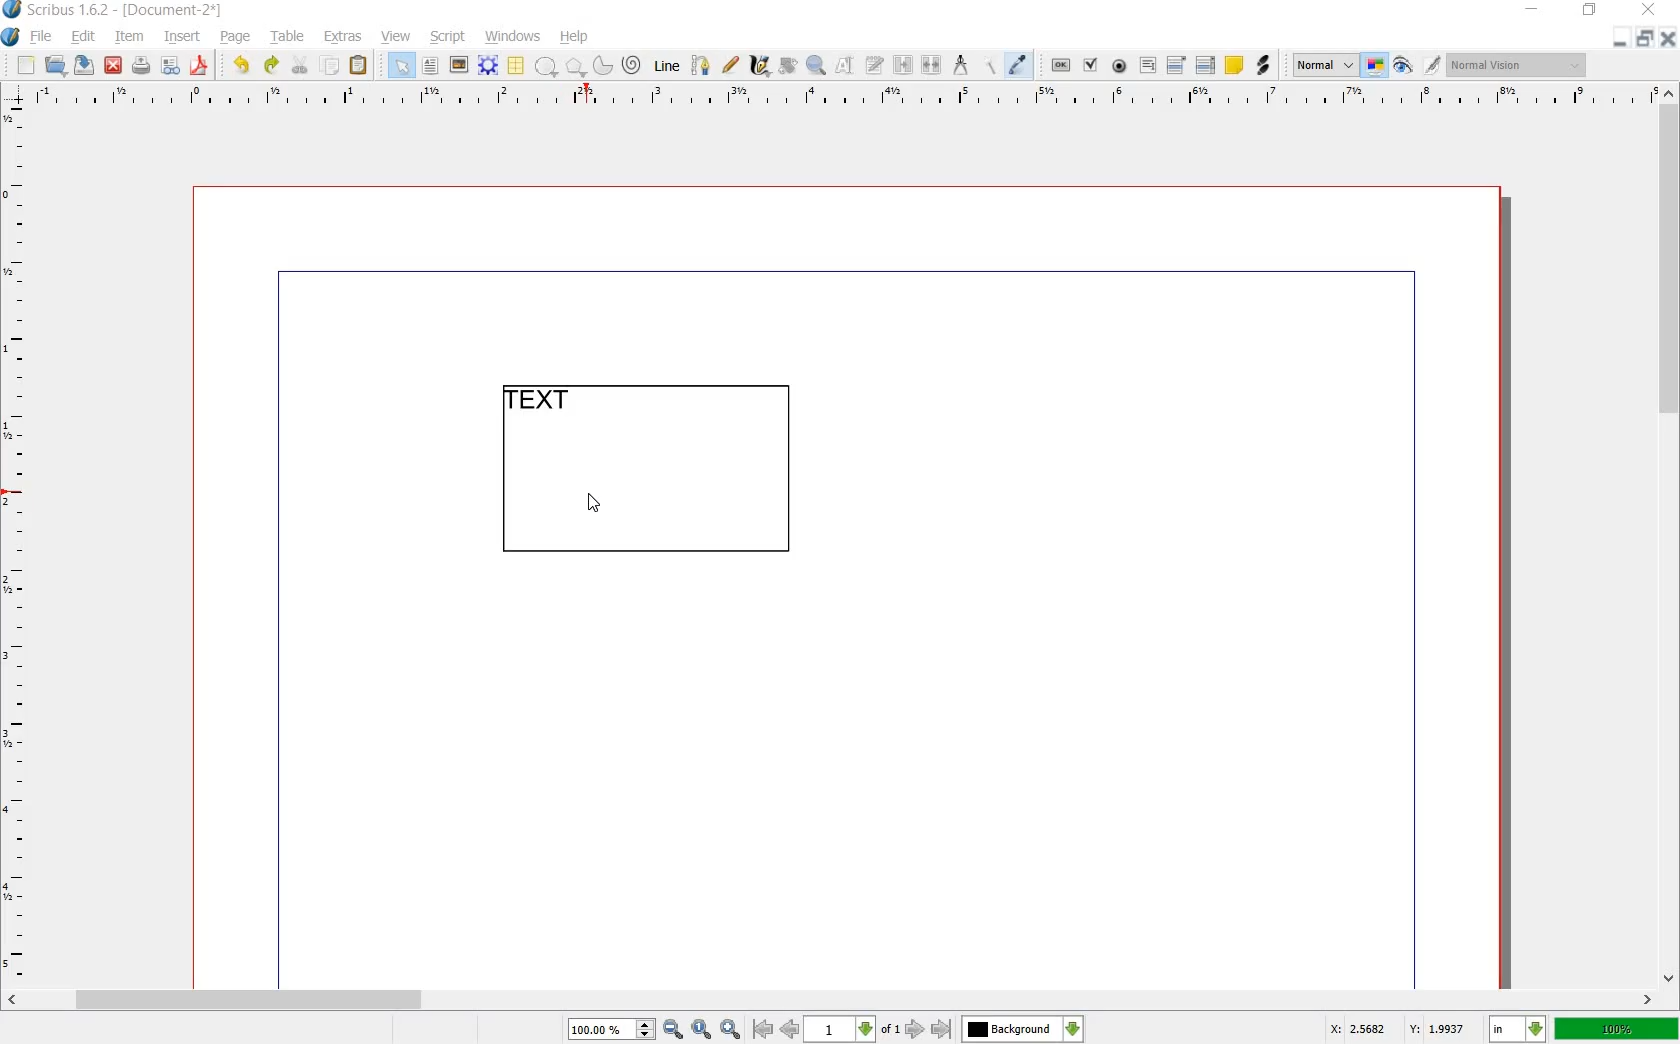  Describe the element at coordinates (633, 64) in the screenshot. I see `spiral` at that location.